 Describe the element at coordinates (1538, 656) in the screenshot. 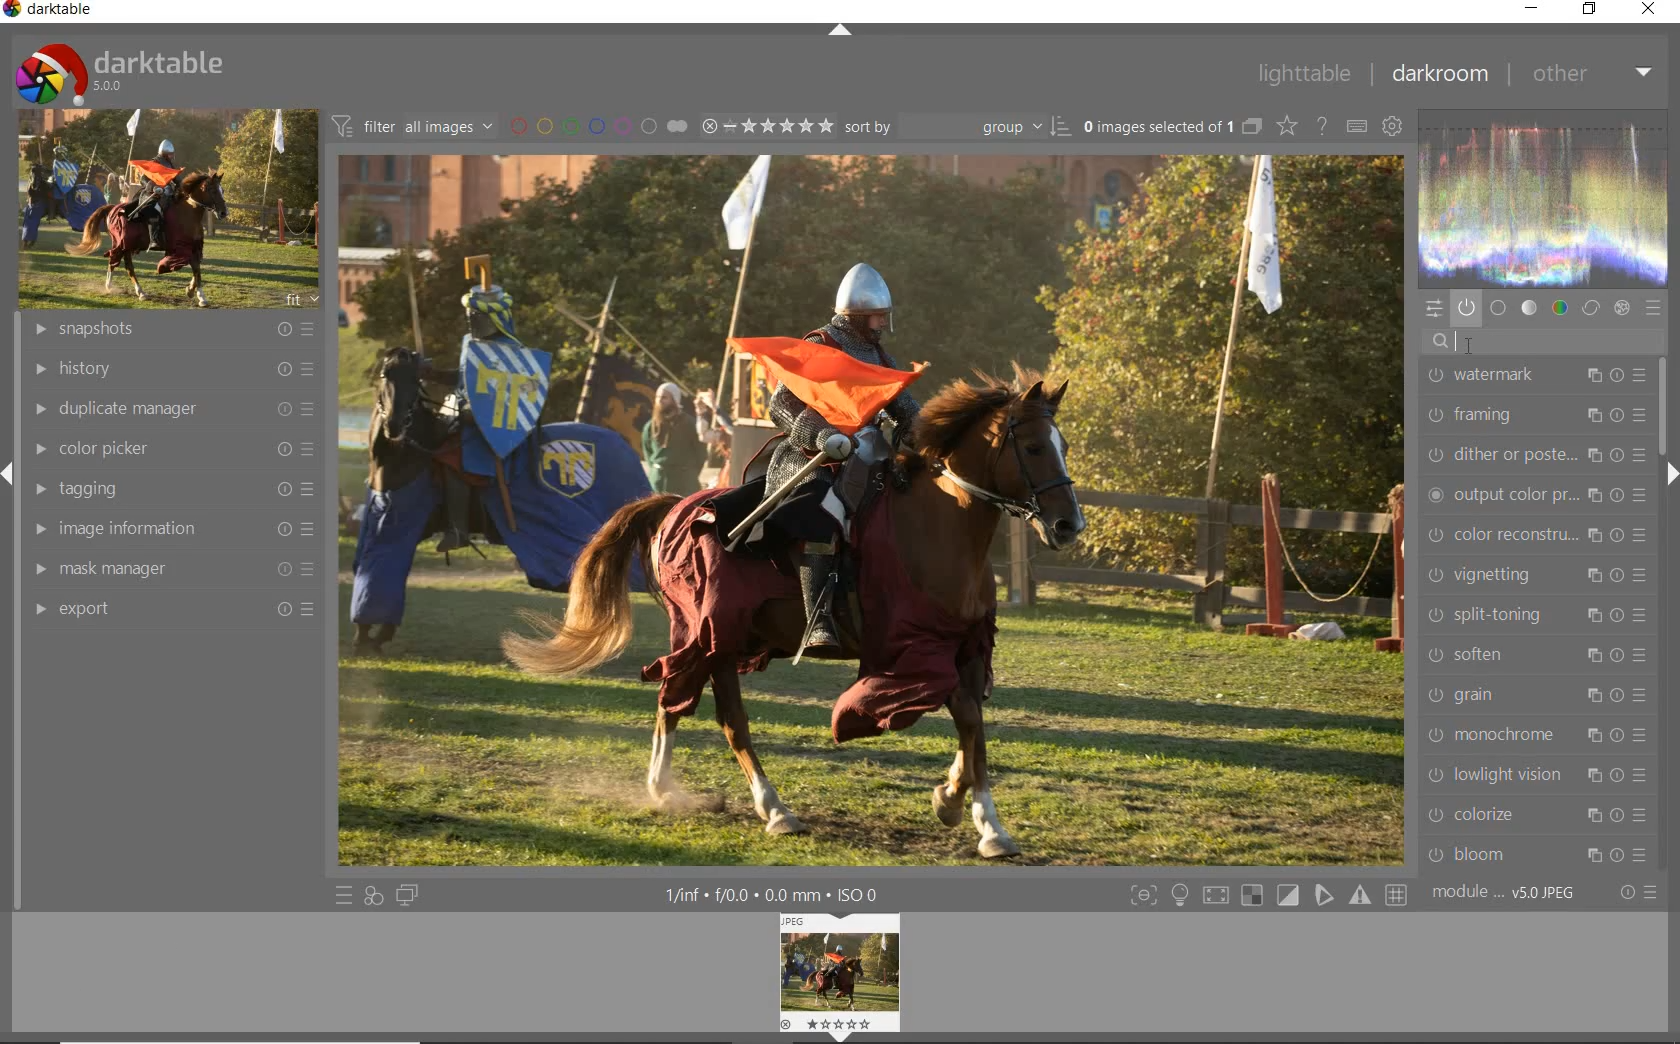

I see `soften` at that location.